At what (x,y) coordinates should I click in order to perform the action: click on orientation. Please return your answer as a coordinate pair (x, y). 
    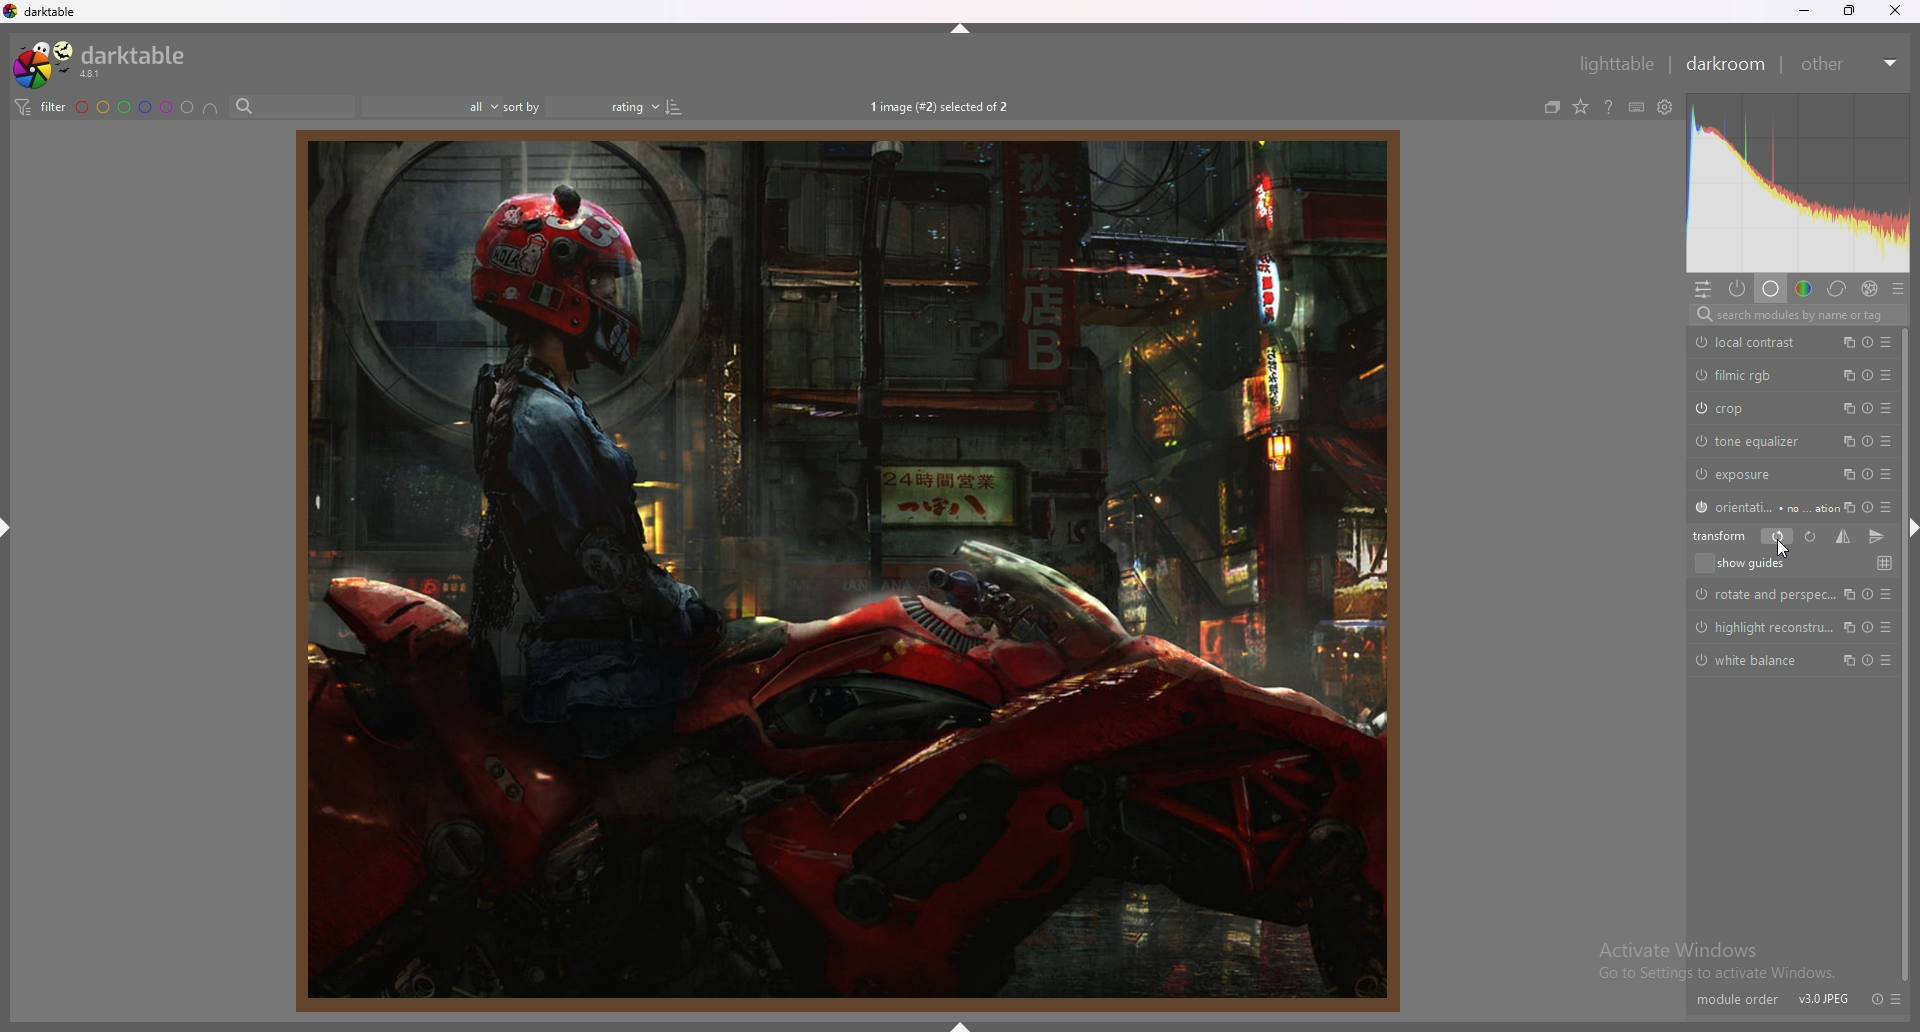
    Looking at the image, I should click on (1758, 506).